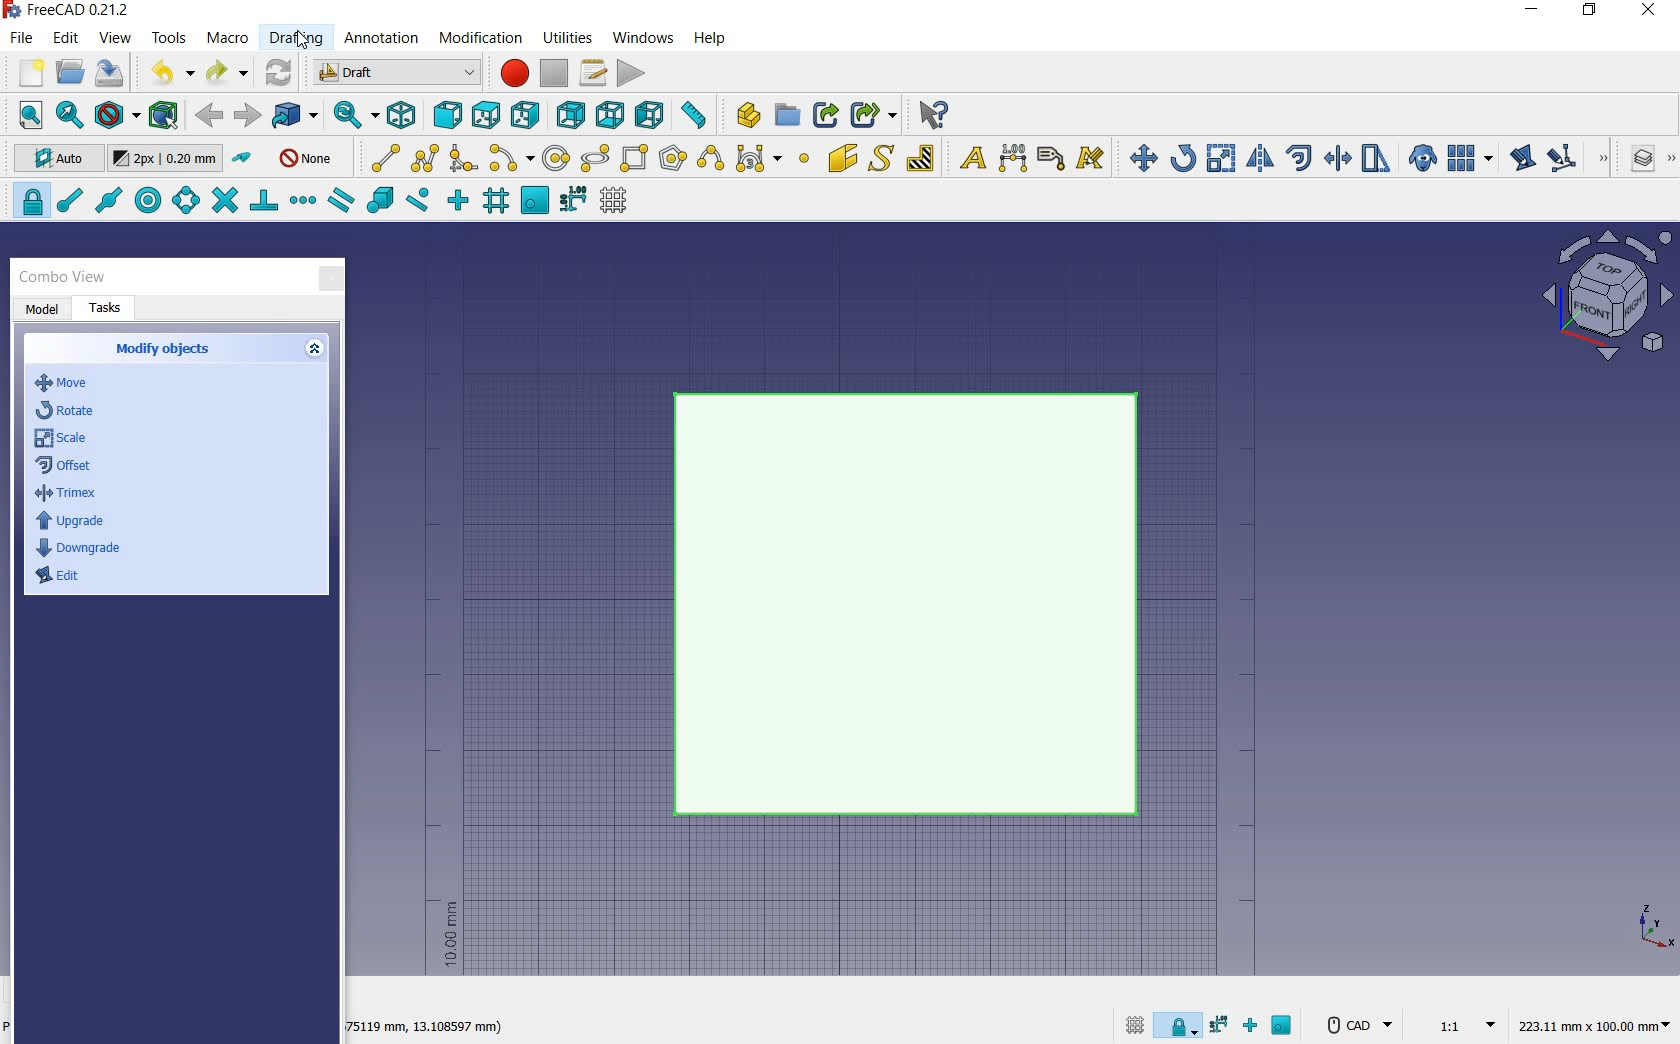 Image resolution: width=1680 pixels, height=1044 pixels. Describe the element at coordinates (397, 73) in the screenshot. I see `switch between workbenches` at that location.